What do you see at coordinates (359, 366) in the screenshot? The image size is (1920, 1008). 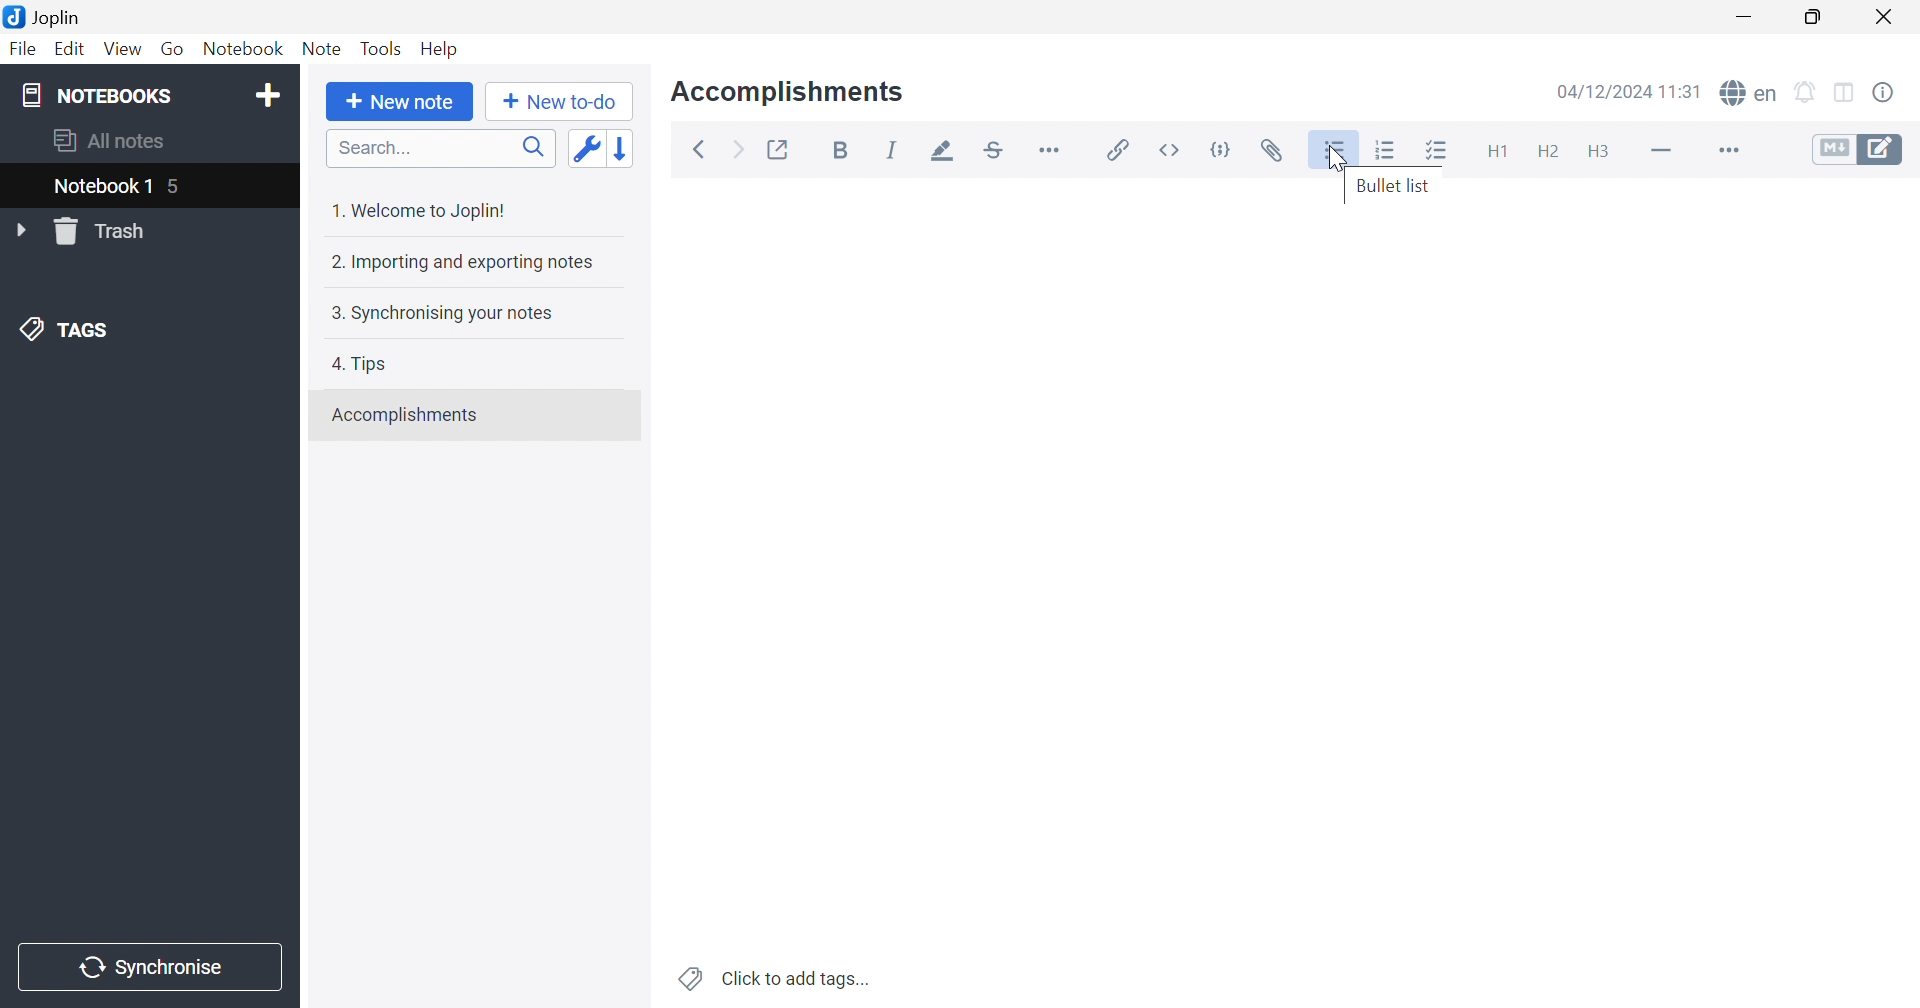 I see `4. Tips` at bounding box center [359, 366].